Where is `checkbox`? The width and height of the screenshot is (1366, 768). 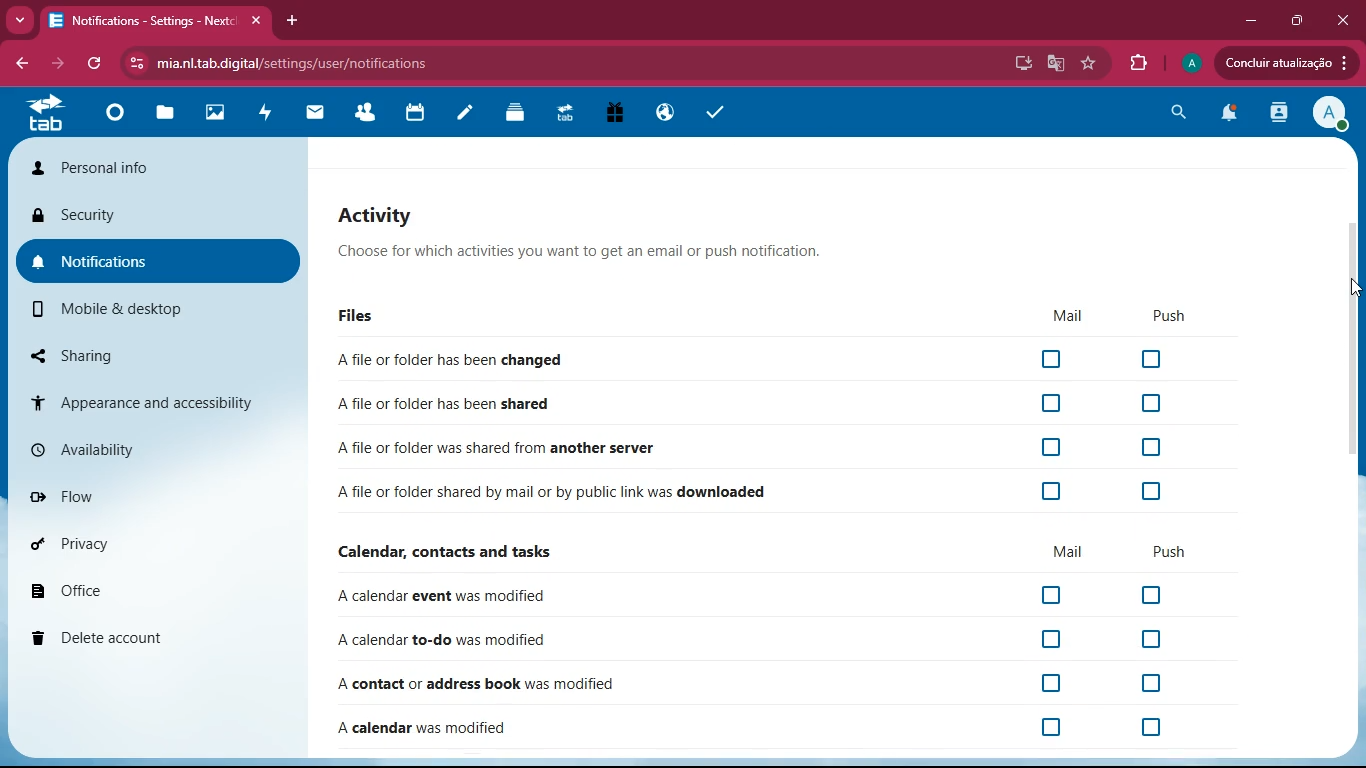
checkbox is located at coordinates (1152, 359).